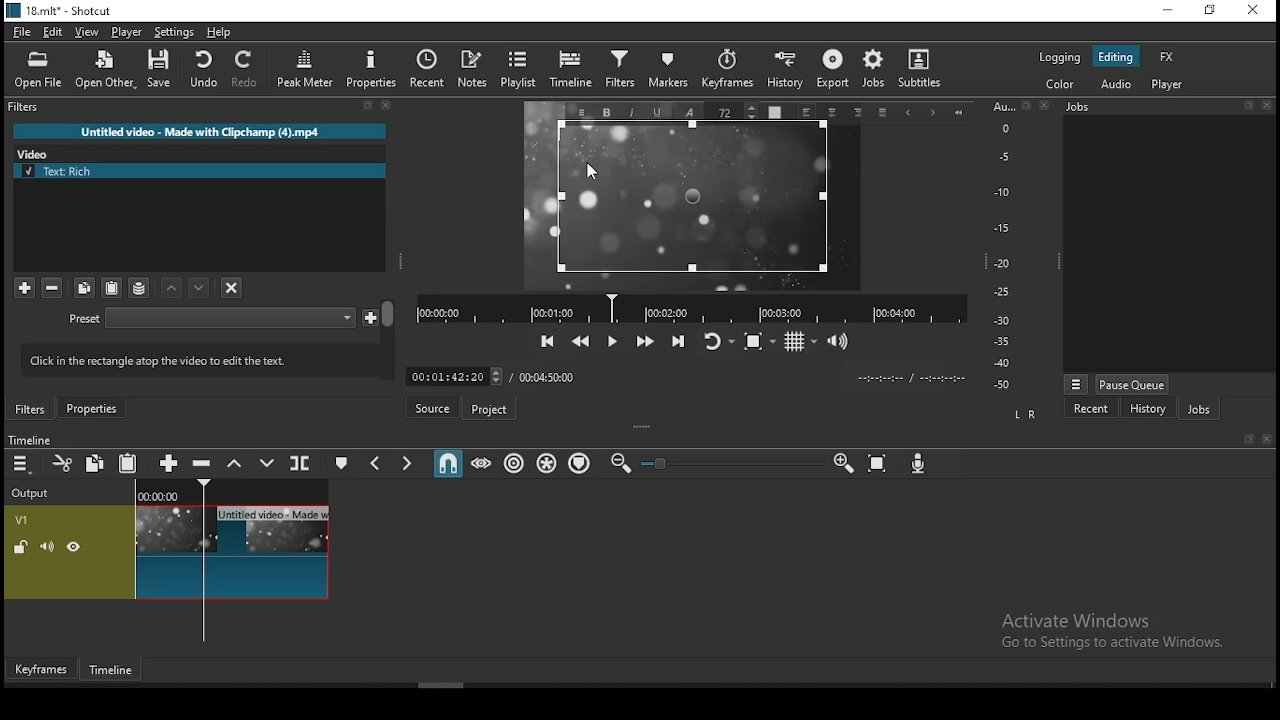  What do you see at coordinates (454, 375) in the screenshot?
I see `Frame Time` at bounding box center [454, 375].